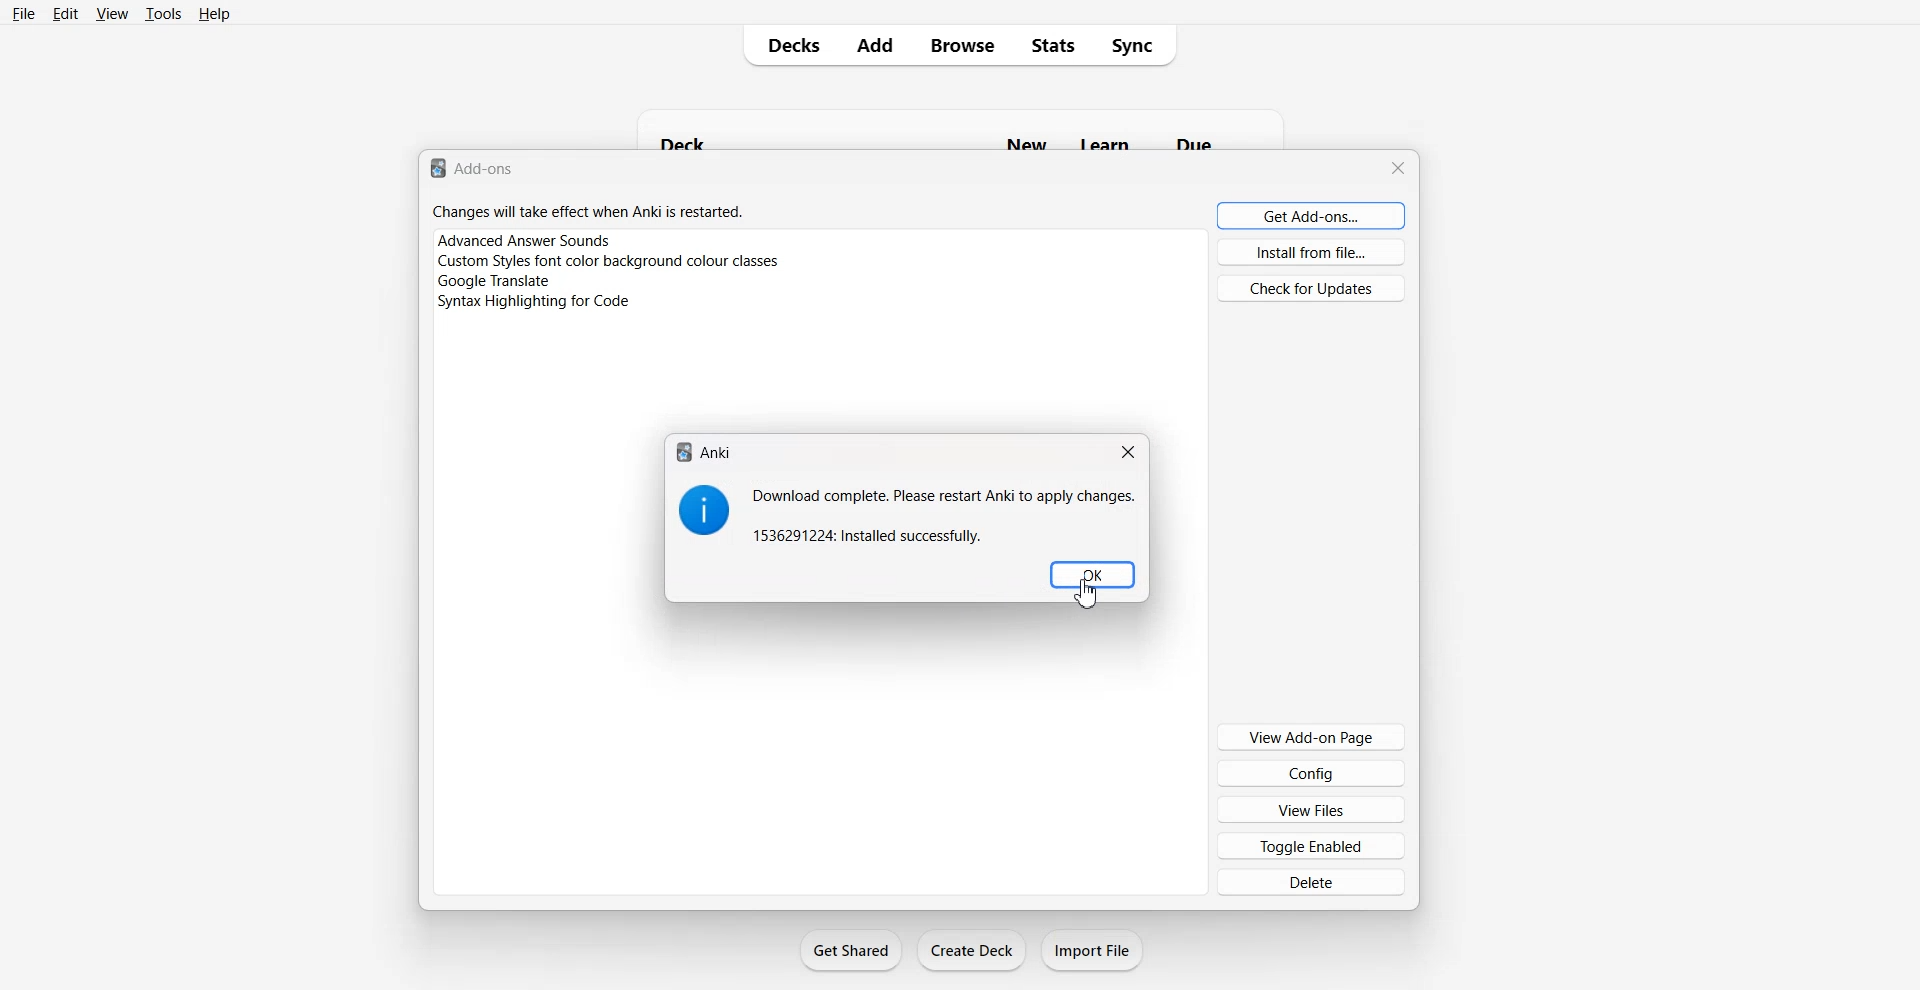 Image resolution: width=1920 pixels, height=990 pixels. Describe the element at coordinates (1312, 215) in the screenshot. I see `Get Add-ons` at that location.